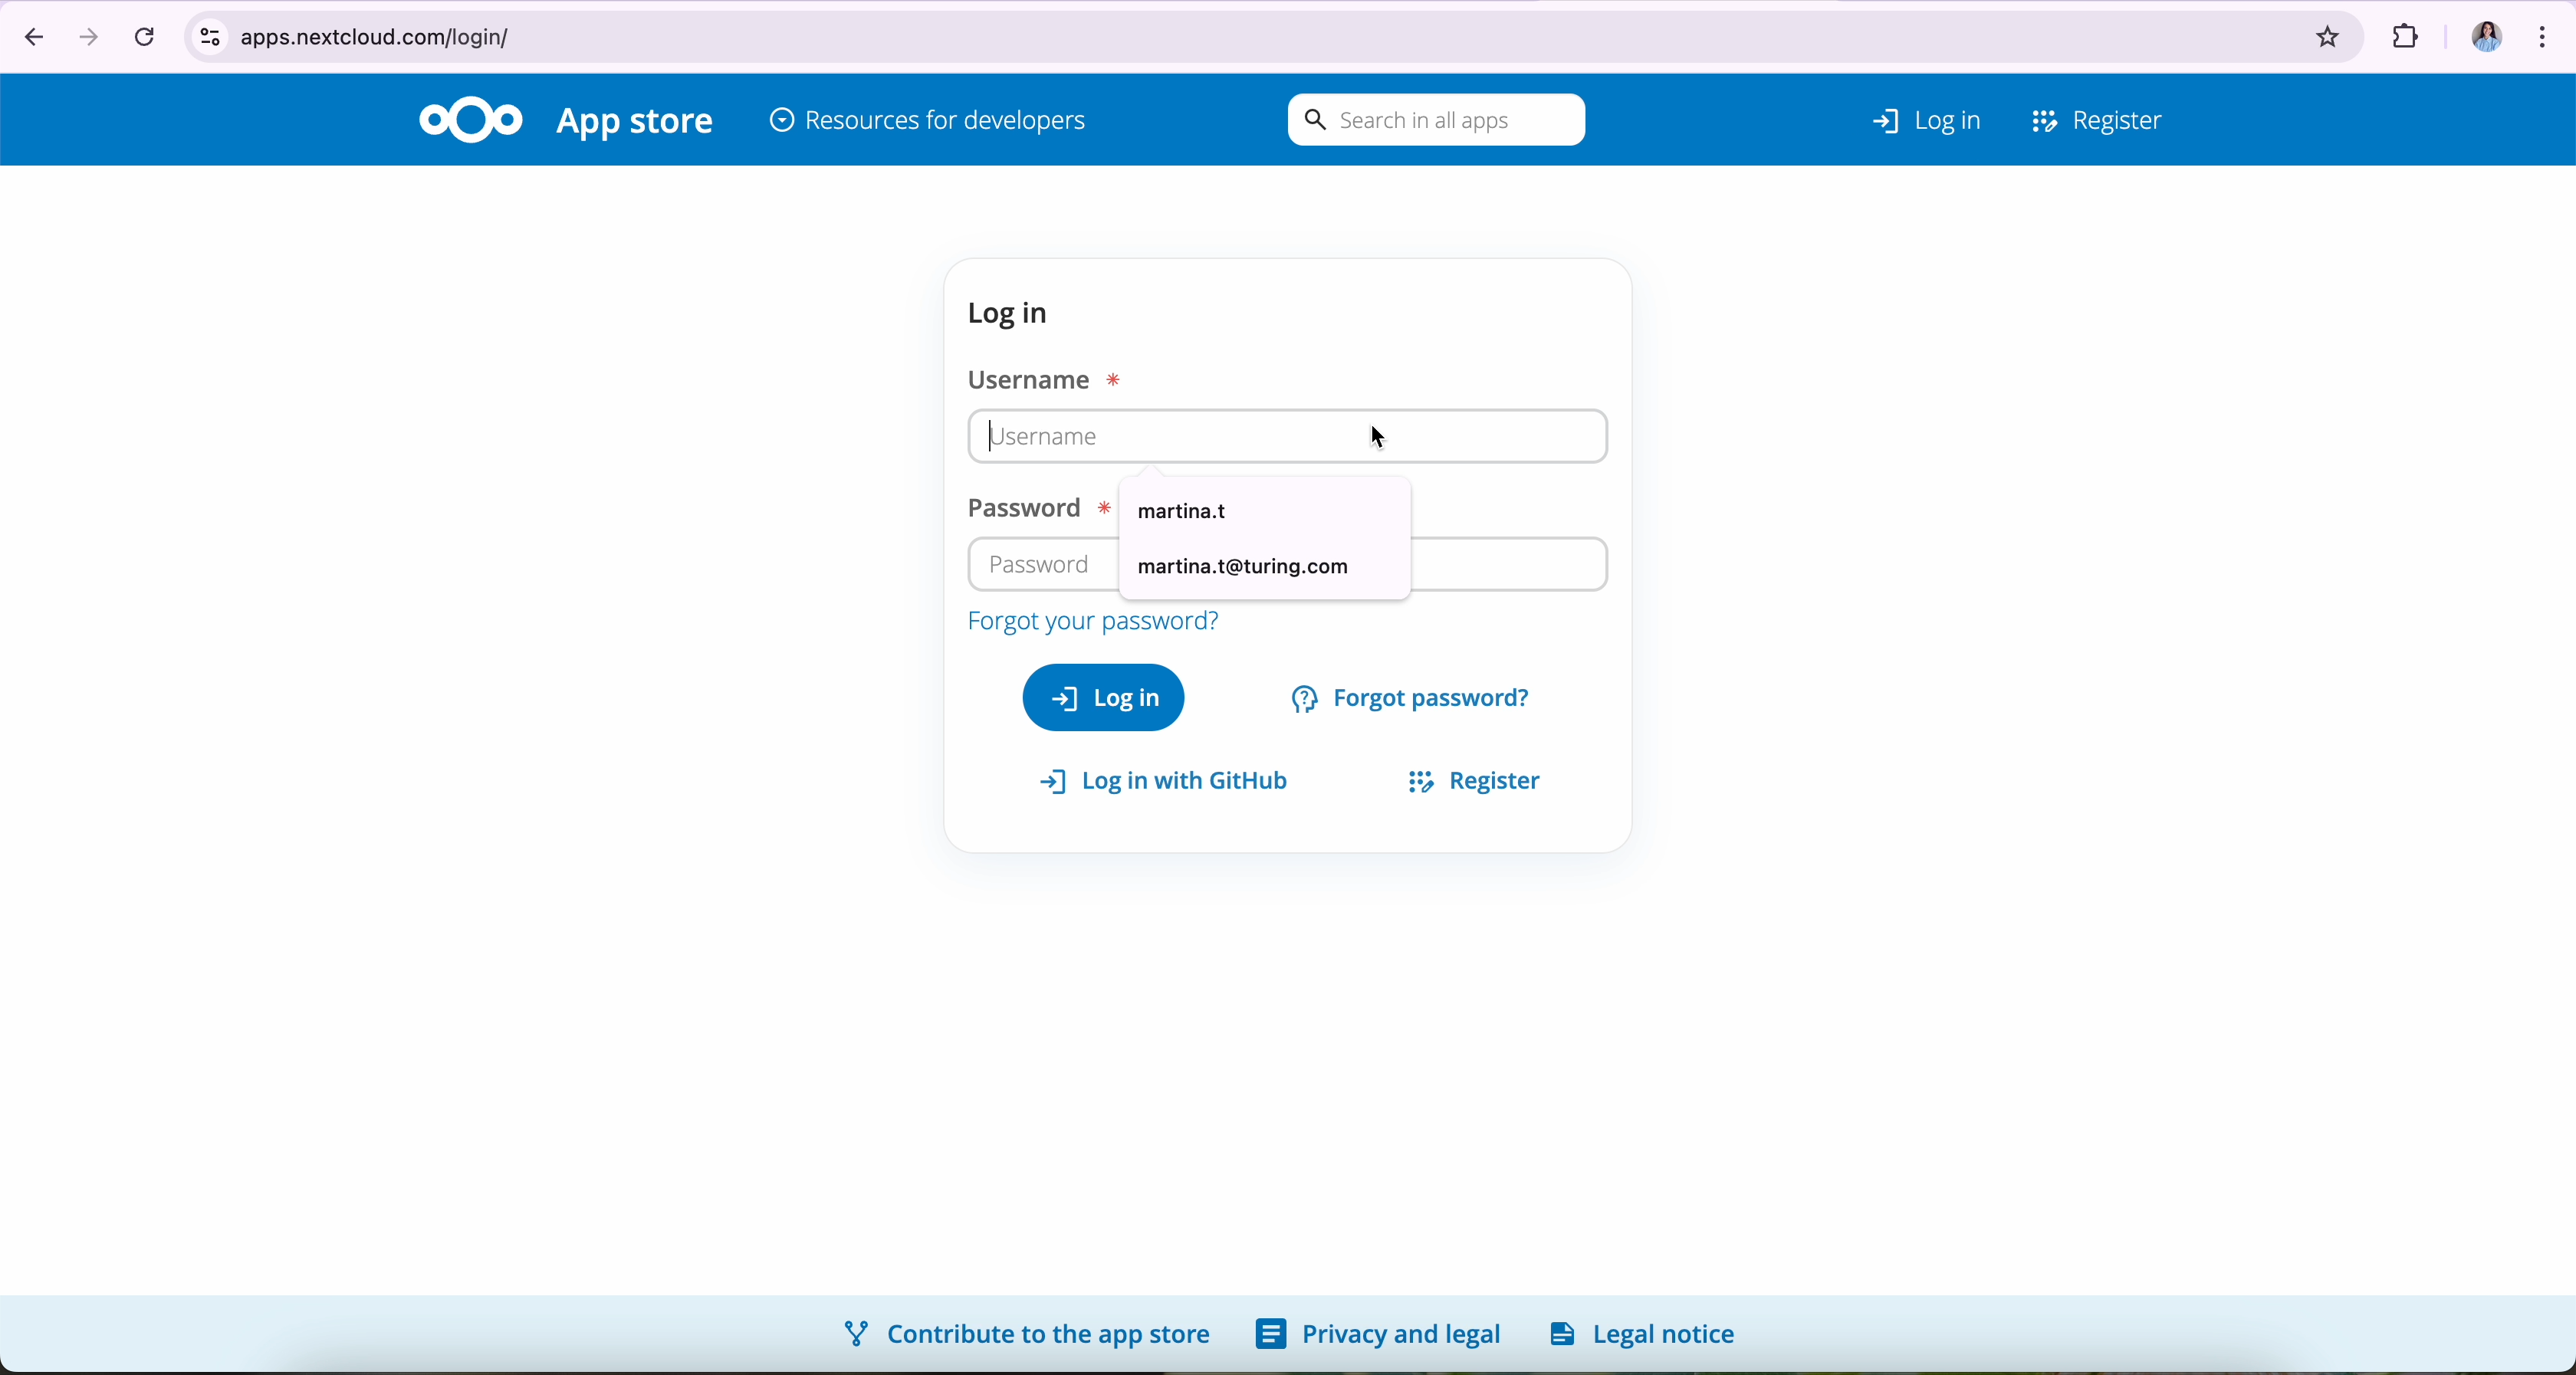 The height and width of the screenshot is (1375, 2576). I want to click on search in all apps, so click(1431, 121).